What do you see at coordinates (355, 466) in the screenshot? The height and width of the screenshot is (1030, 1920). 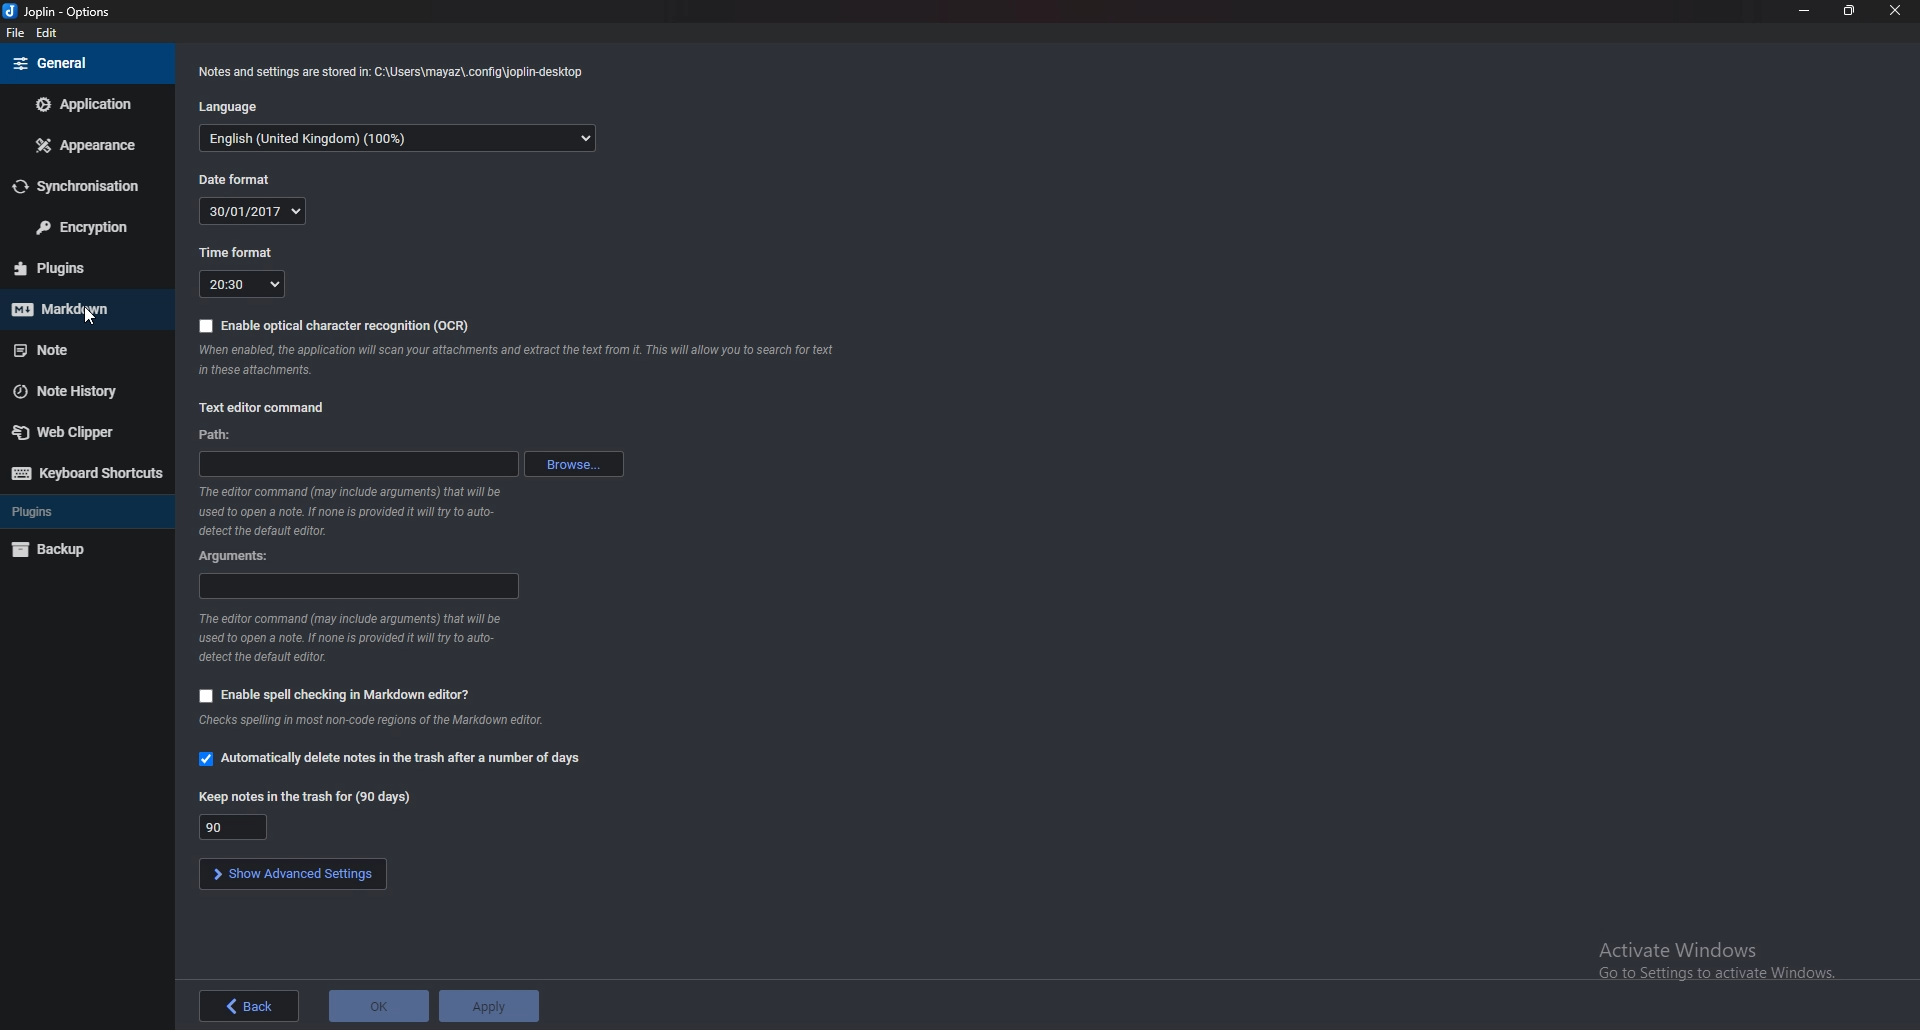 I see `path` at bounding box center [355, 466].